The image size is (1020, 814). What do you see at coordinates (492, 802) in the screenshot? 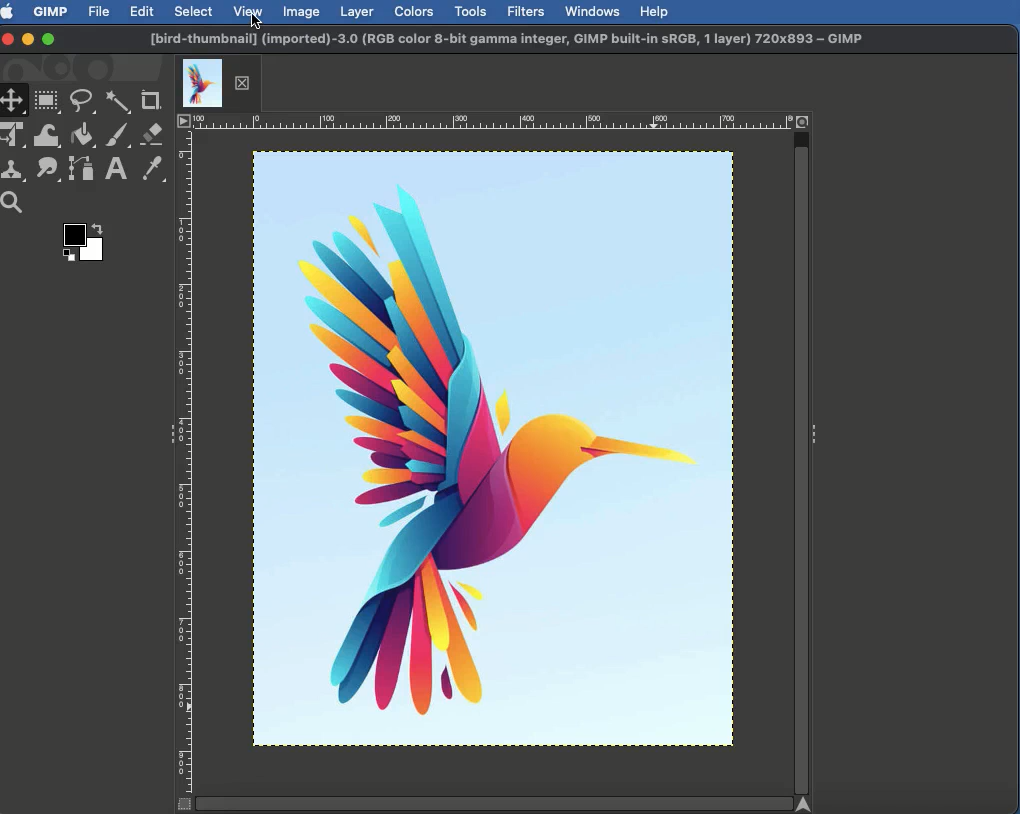
I see `horizontal Scrollbar` at bounding box center [492, 802].